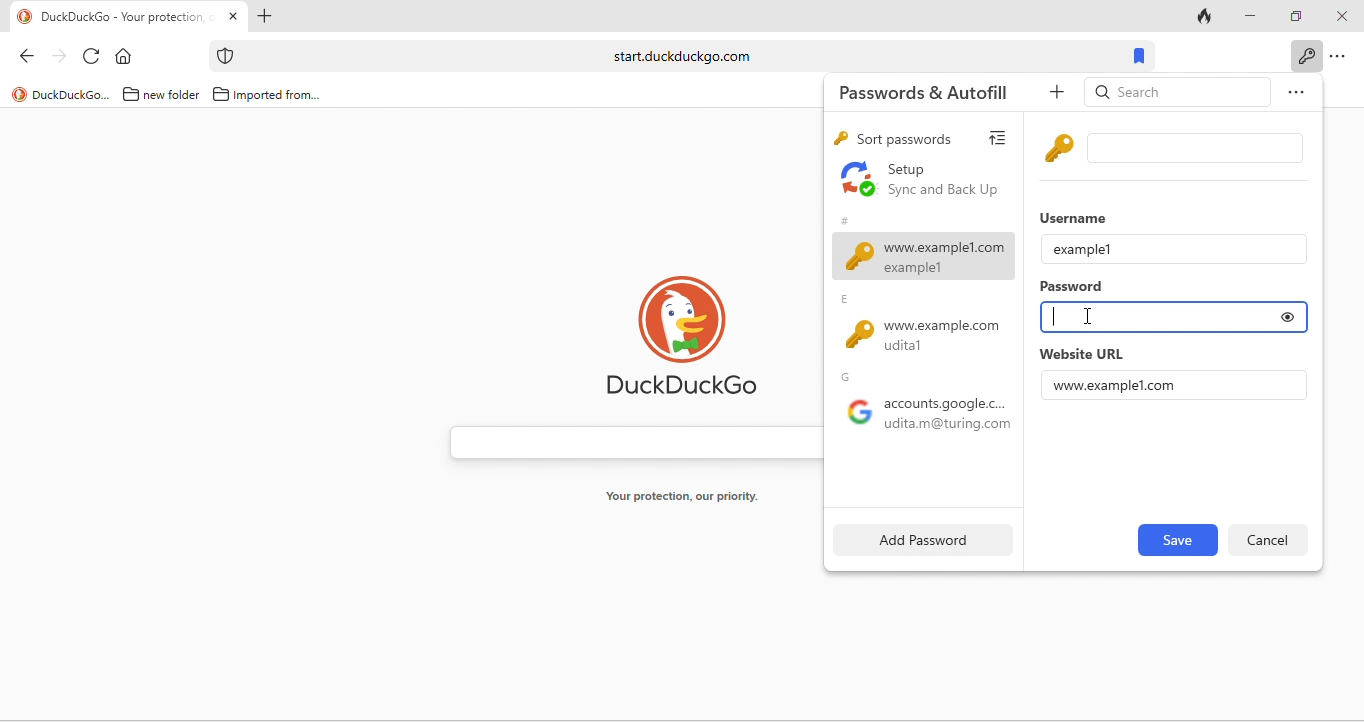 The width and height of the screenshot is (1364, 722). Describe the element at coordinates (1060, 93) in the screenshot. I see `add` at that location.